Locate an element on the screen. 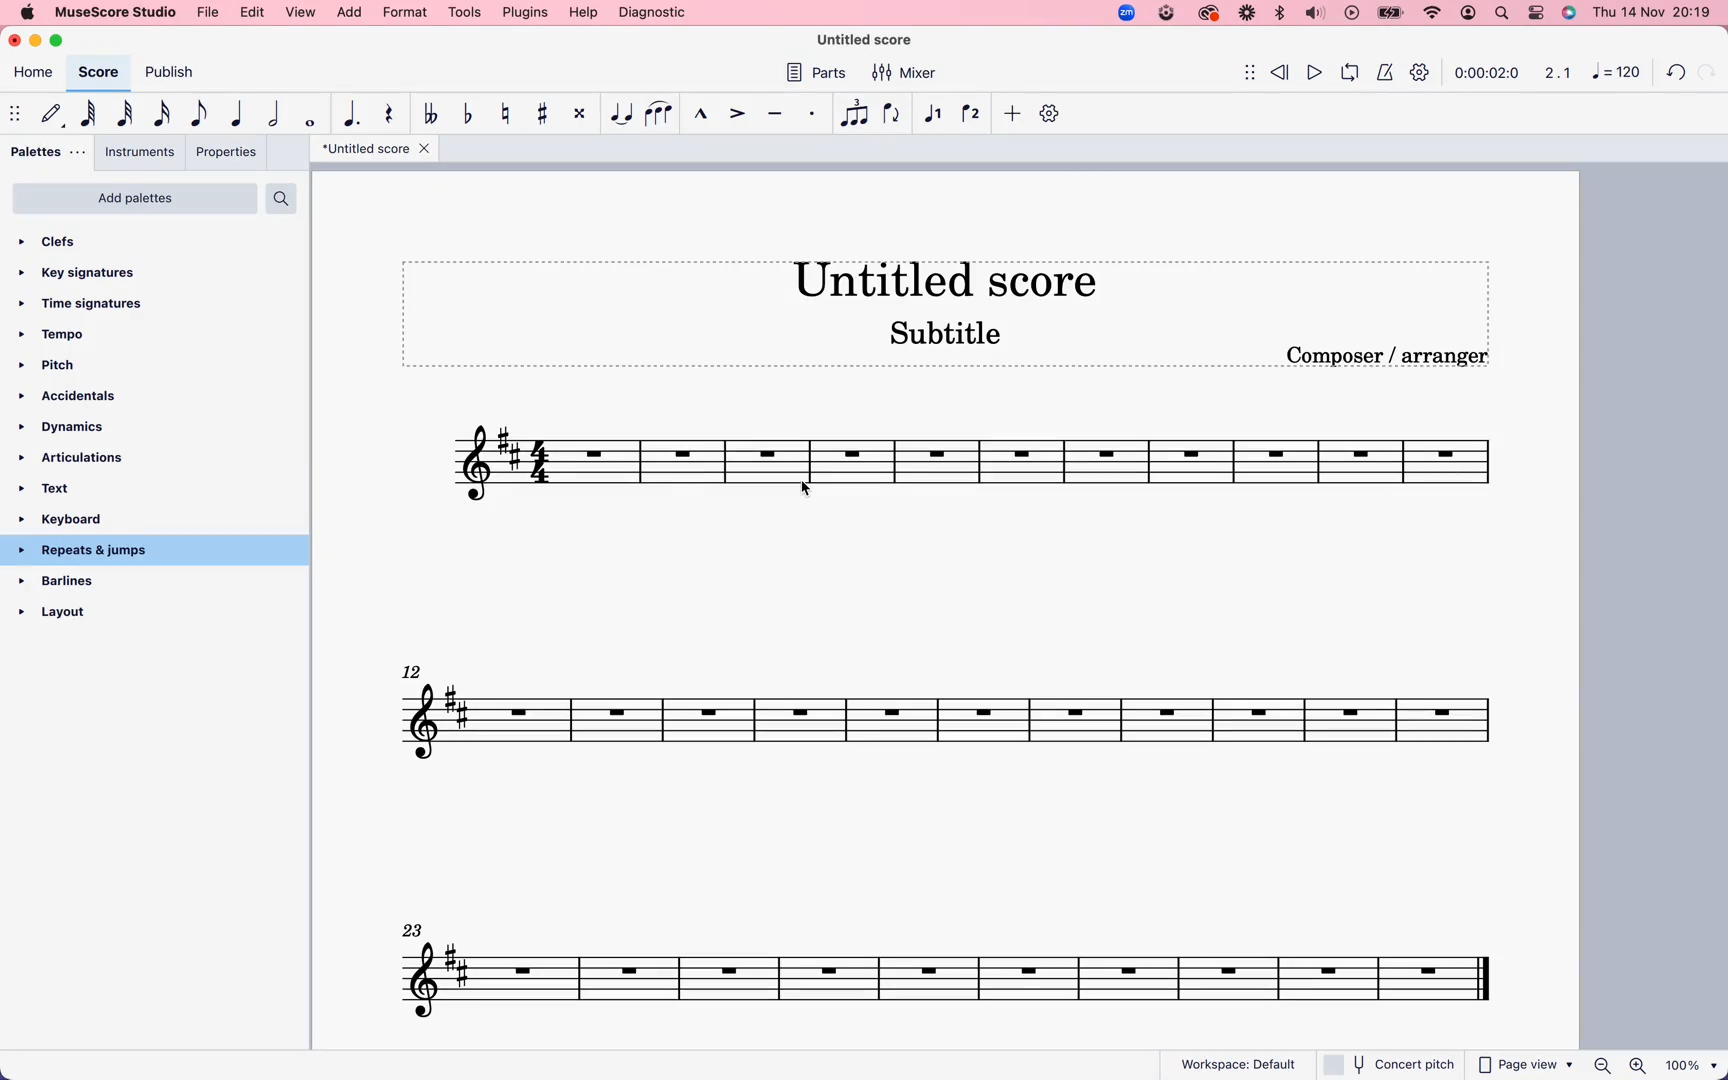  volume is located at coordinates (1315, 14).